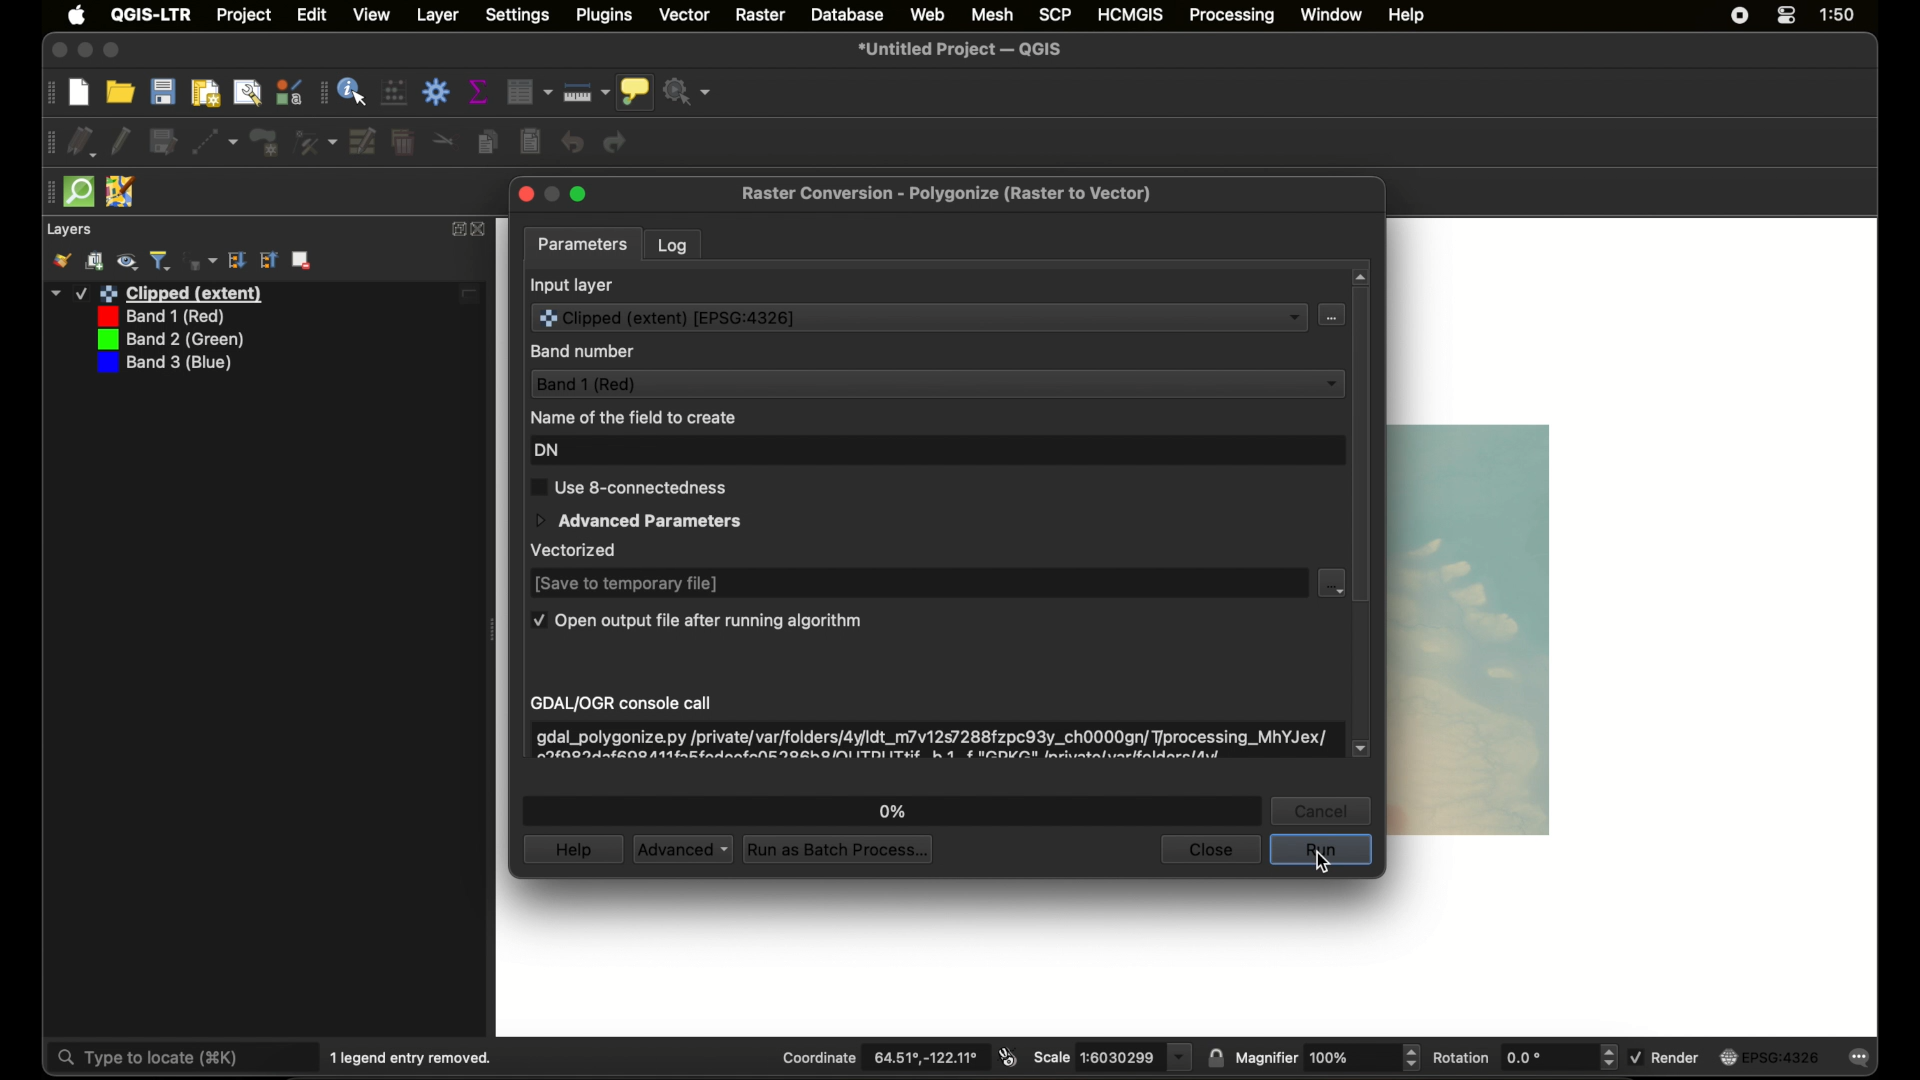  Describe the element at coordinates (1209, 850) in the screenshot. I see `close` at that location.